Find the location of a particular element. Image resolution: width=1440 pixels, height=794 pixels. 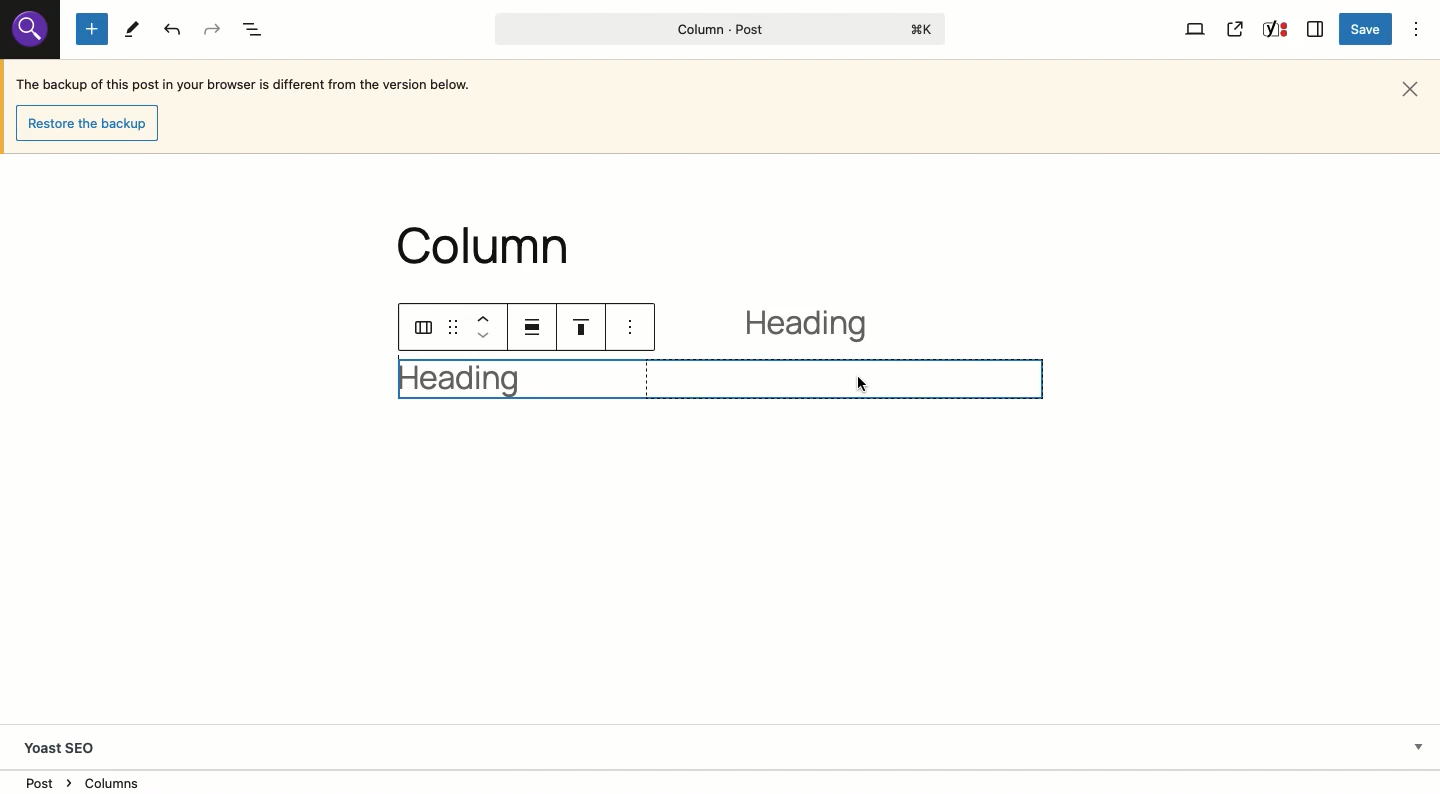

Options is located at coordinates (1418, 28).